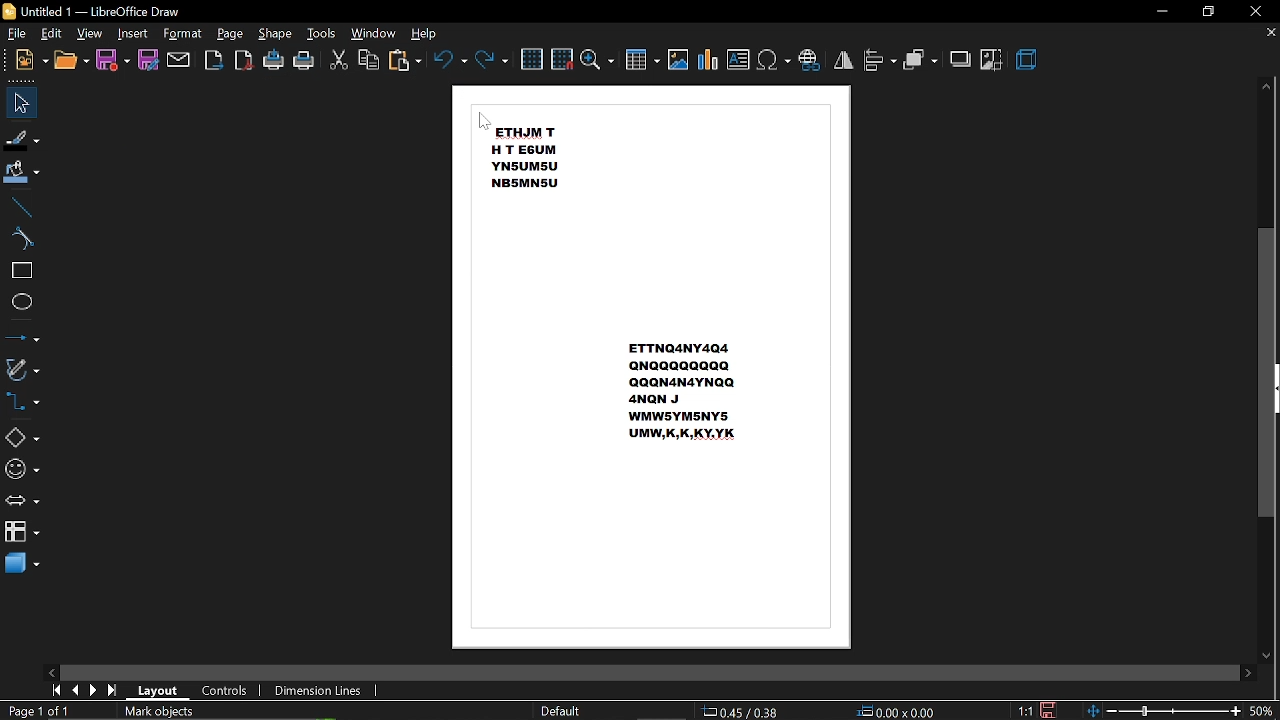 Image resolution: width=1280 pixels, height=720 pixels. What do you see at coordinates (21, 533) in the screenshot?
I see `flowchart` at bounding box center [21, 533].